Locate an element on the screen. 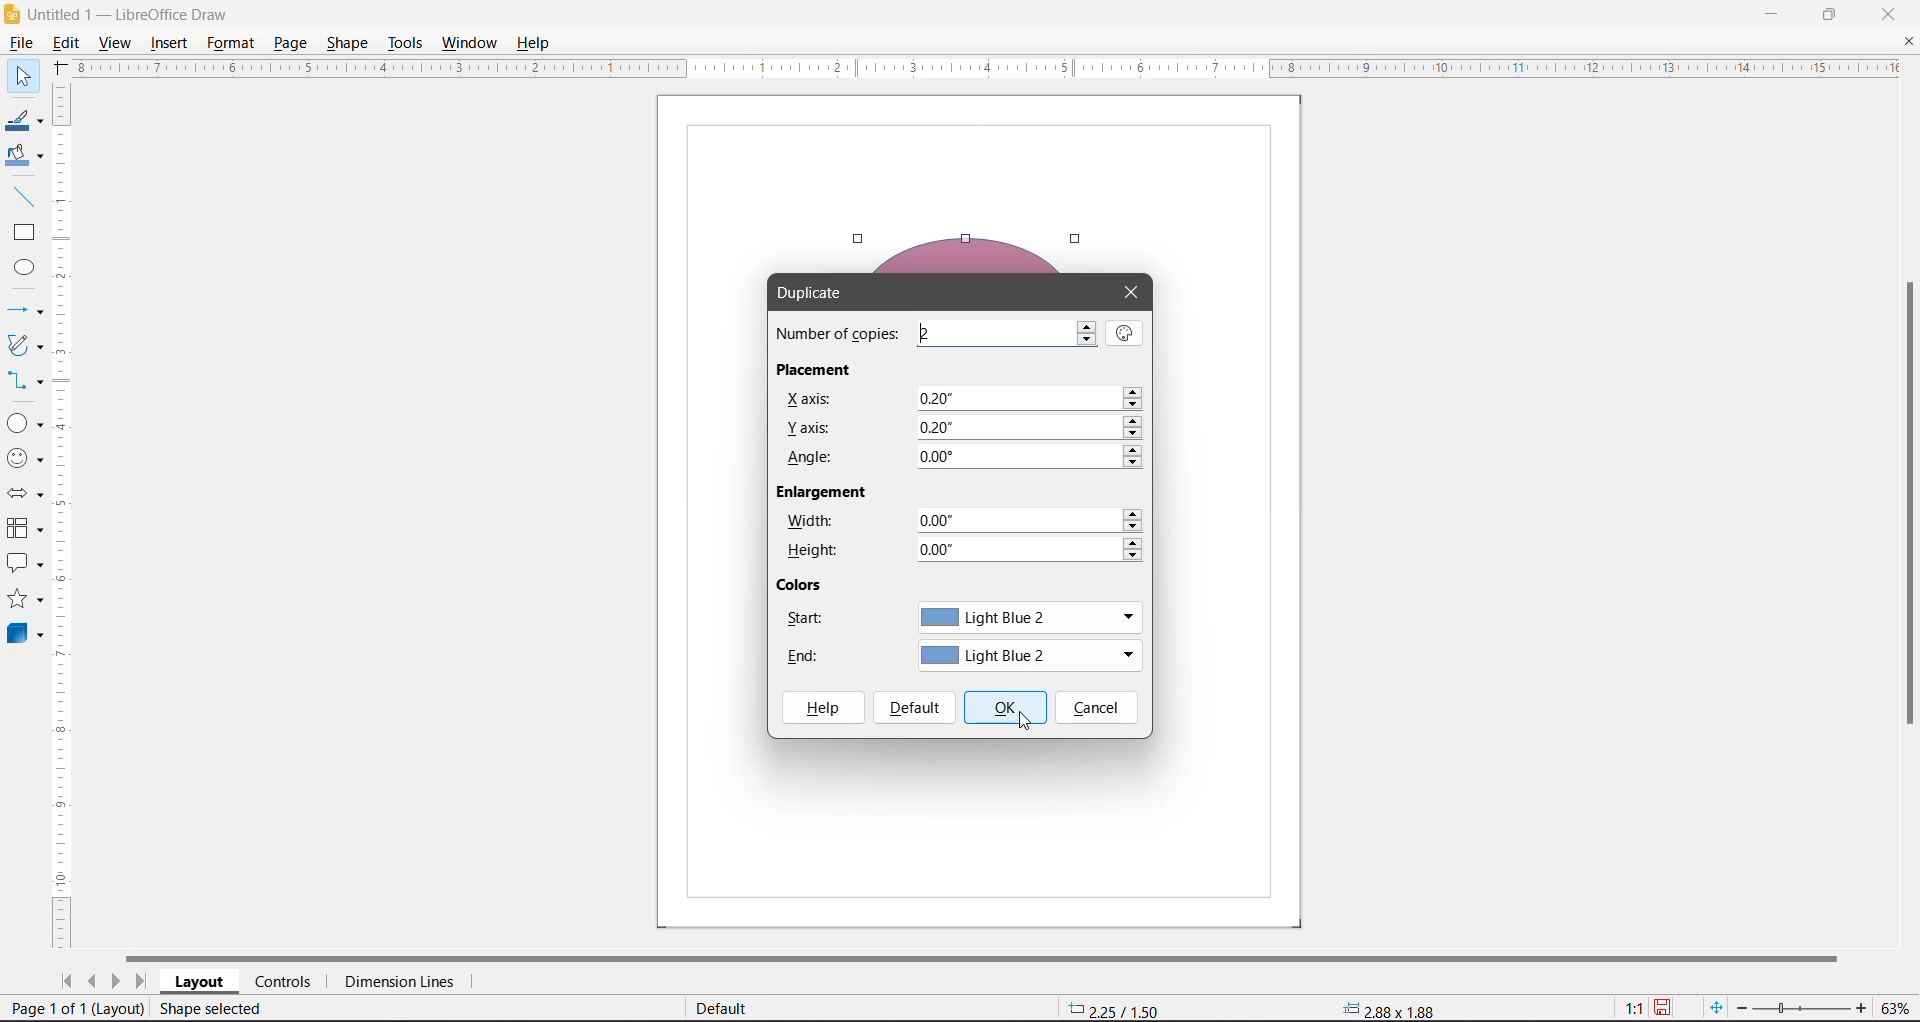 This screenshot has height=1022, width=1920. Curves and Polygons is located at coordinates (25, 346).